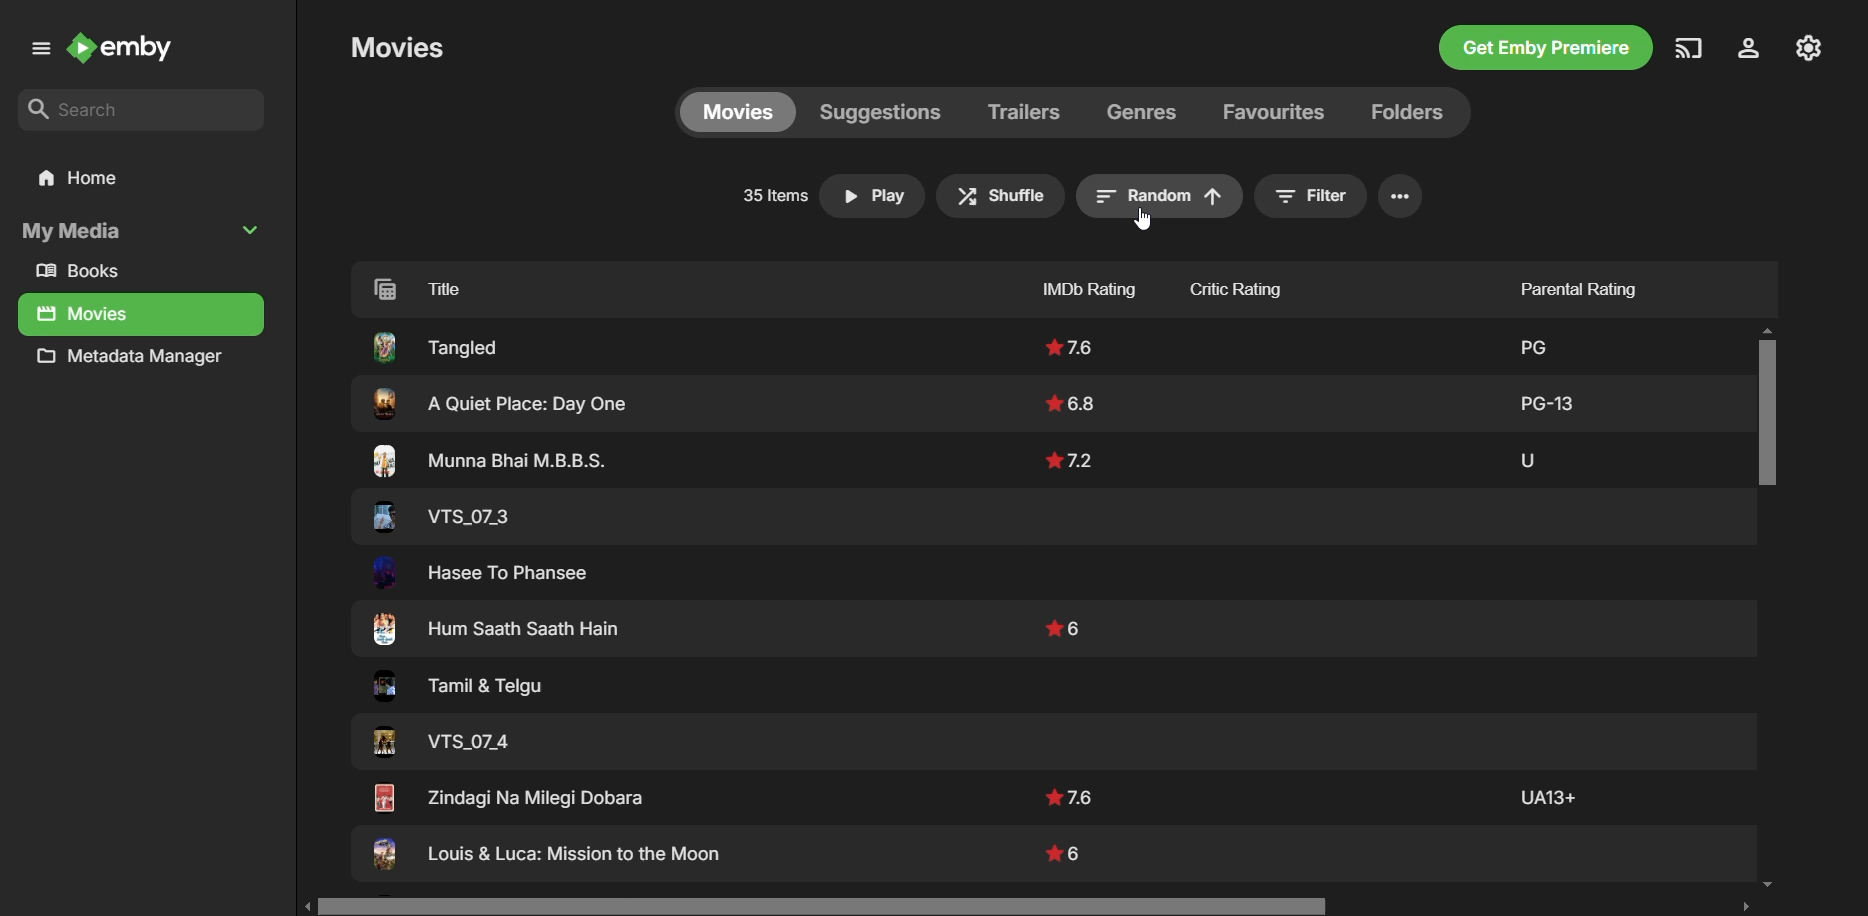 Image resolution: width=1868 pixels, height=916 pixels. What do you see at coordinates (491, 461) in the screenshot?
I see `` at bounding box center [491, 461].